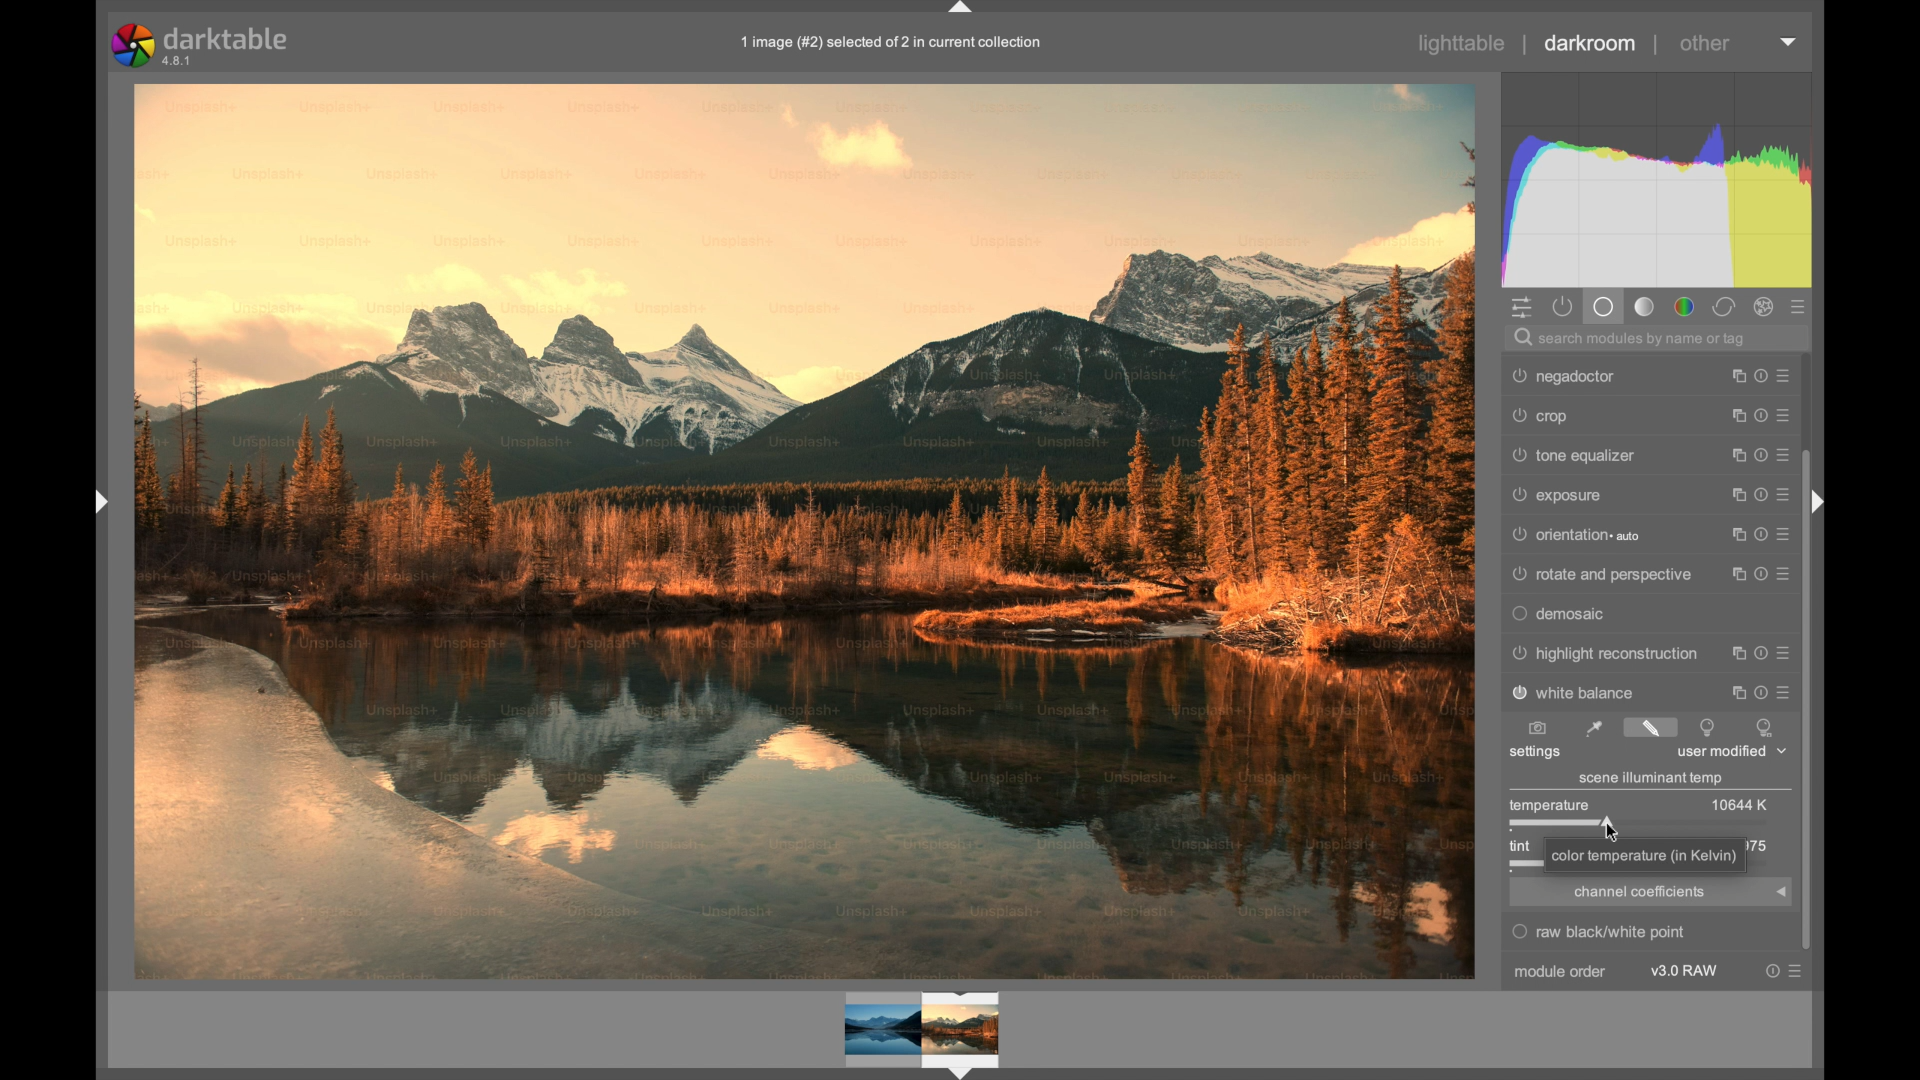 This screenshot has width=1920, height=1080. What do you see at coordinates (1762, 844) in the screenshot?
I see `75` at bounding box center [1762, 844].